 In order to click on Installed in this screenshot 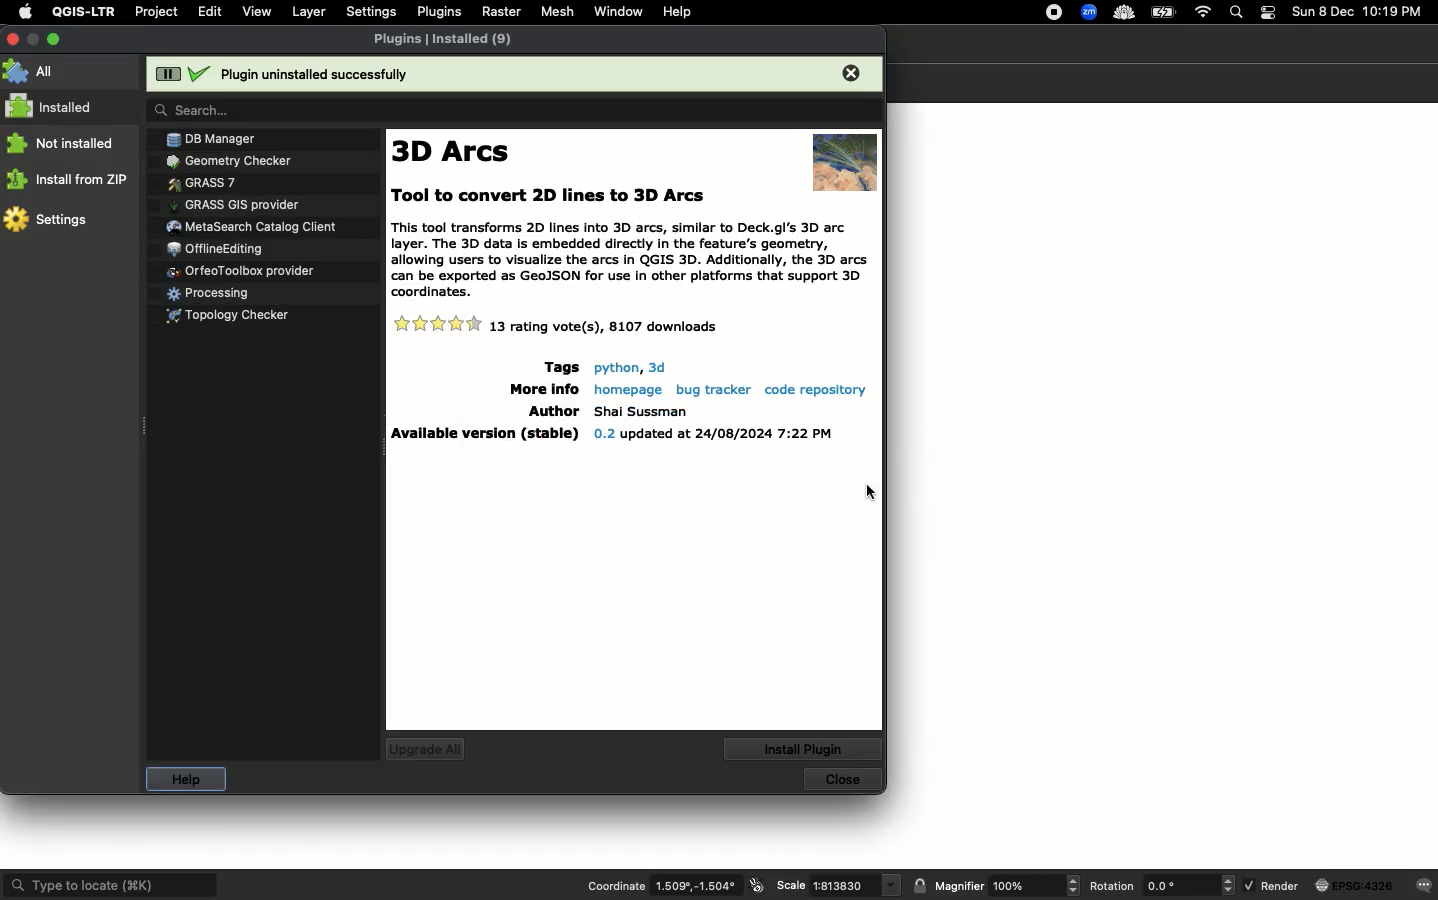, I will do `click(52, 108)`.